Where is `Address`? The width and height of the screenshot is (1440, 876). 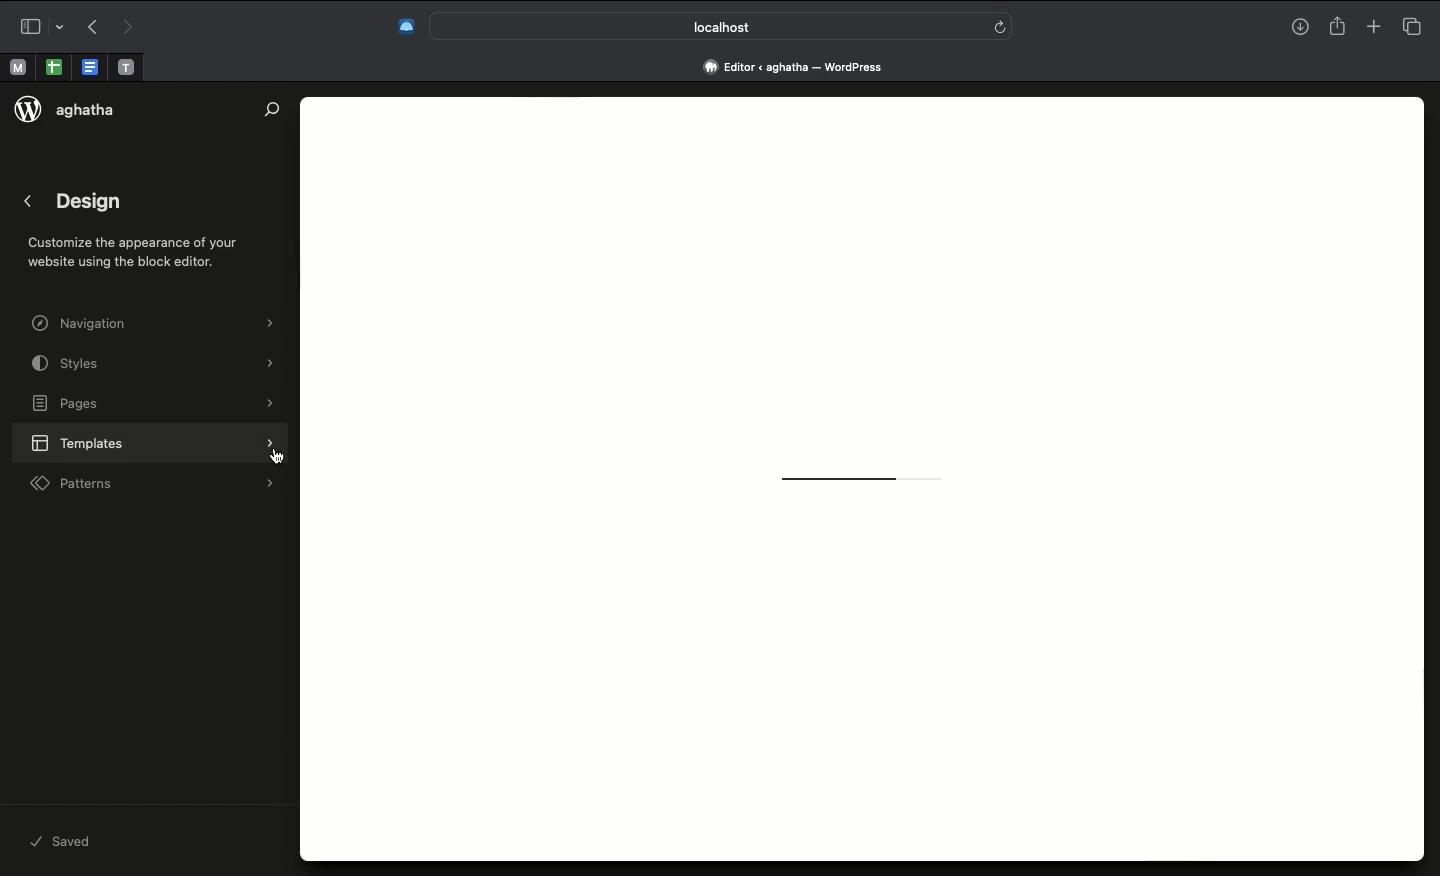
Address is located at coordinates (790, 68).